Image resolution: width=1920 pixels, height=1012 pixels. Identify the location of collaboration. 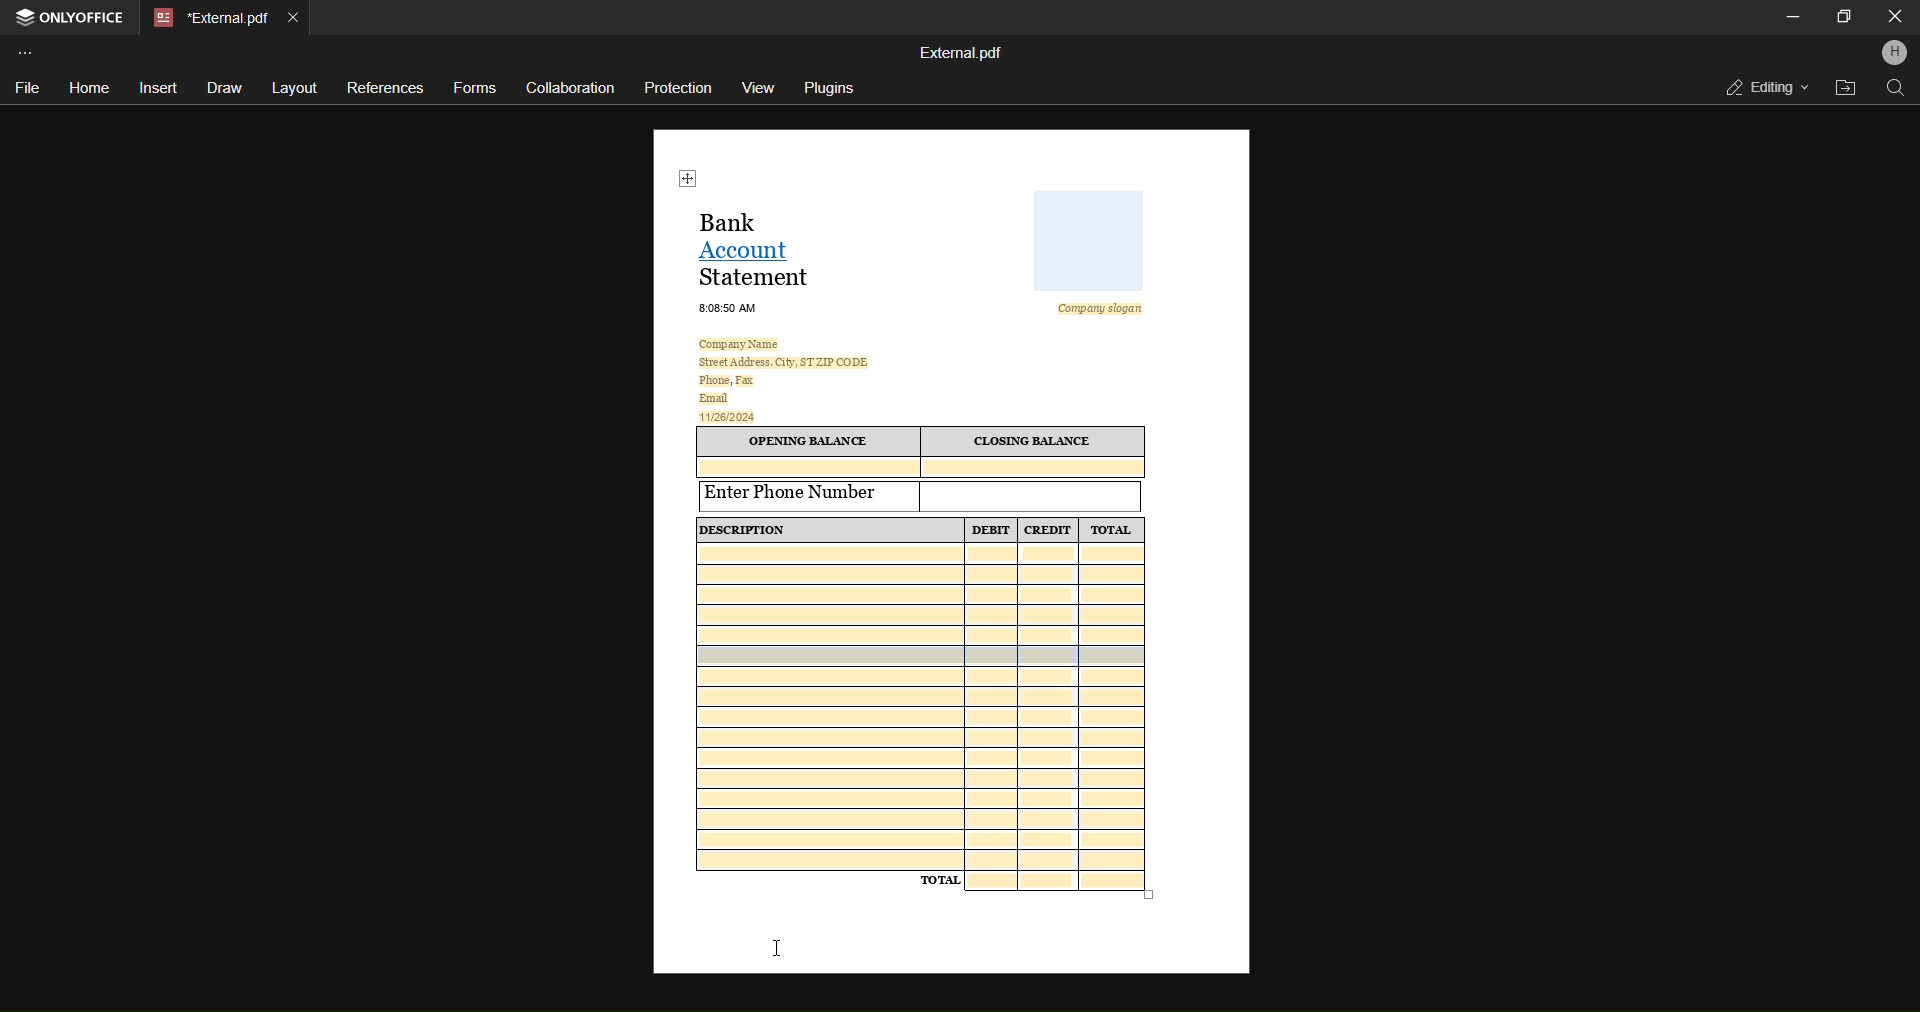
(569, 87).